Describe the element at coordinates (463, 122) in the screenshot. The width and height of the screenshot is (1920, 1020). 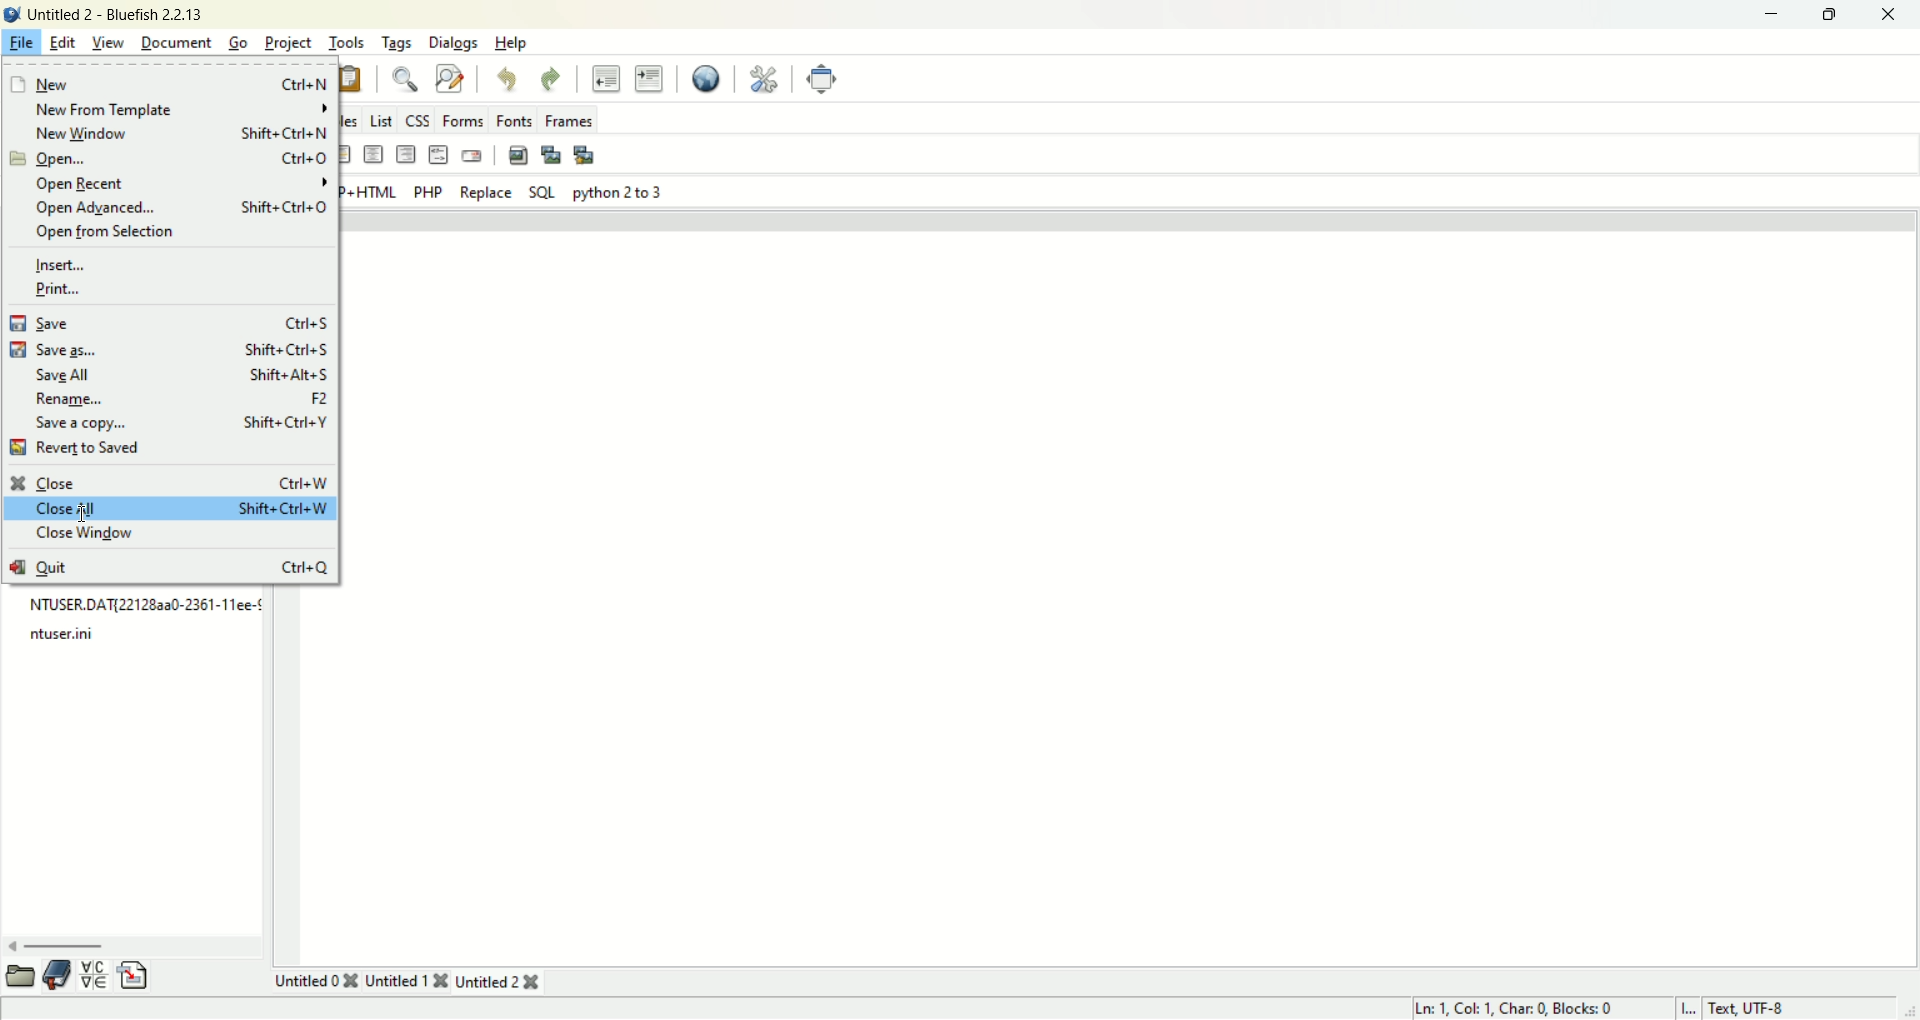
I see `forms` at that location.